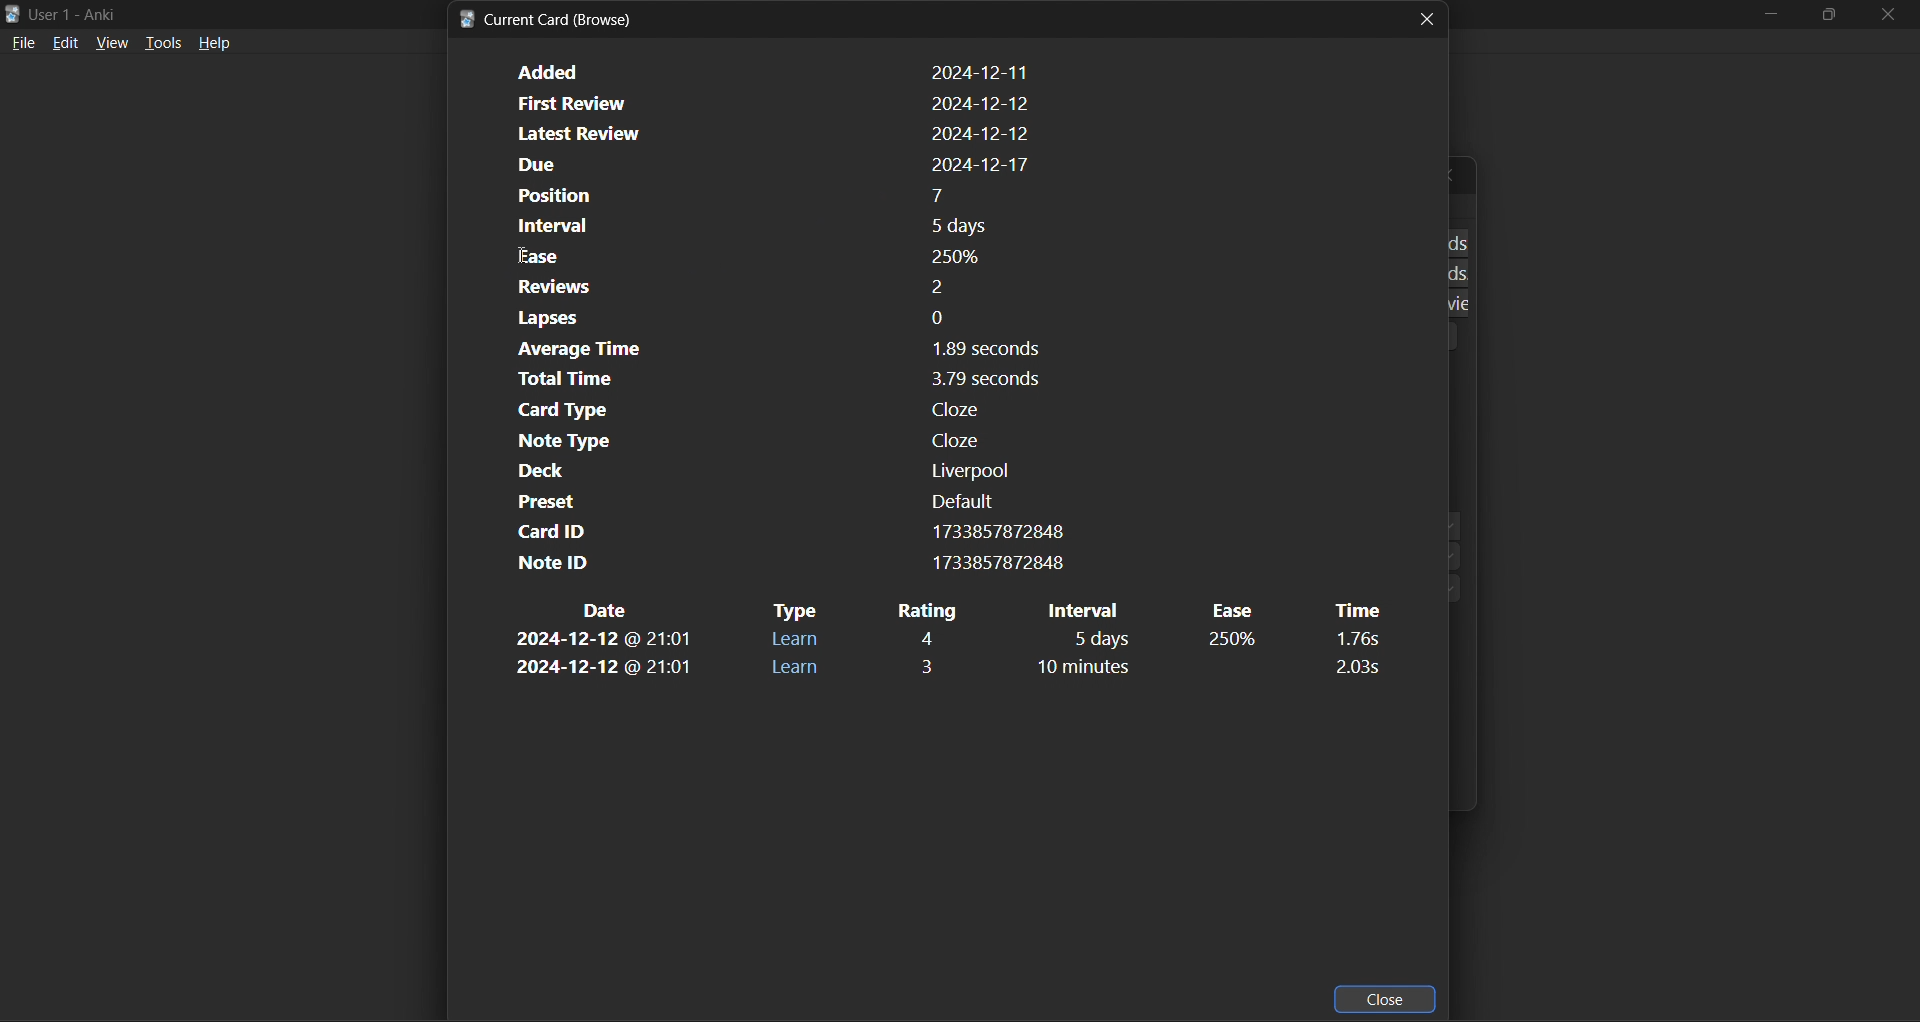  What do you see at coordinates (795, 611) in the screenshot?
I see `type` at bounding box center [795, 611].